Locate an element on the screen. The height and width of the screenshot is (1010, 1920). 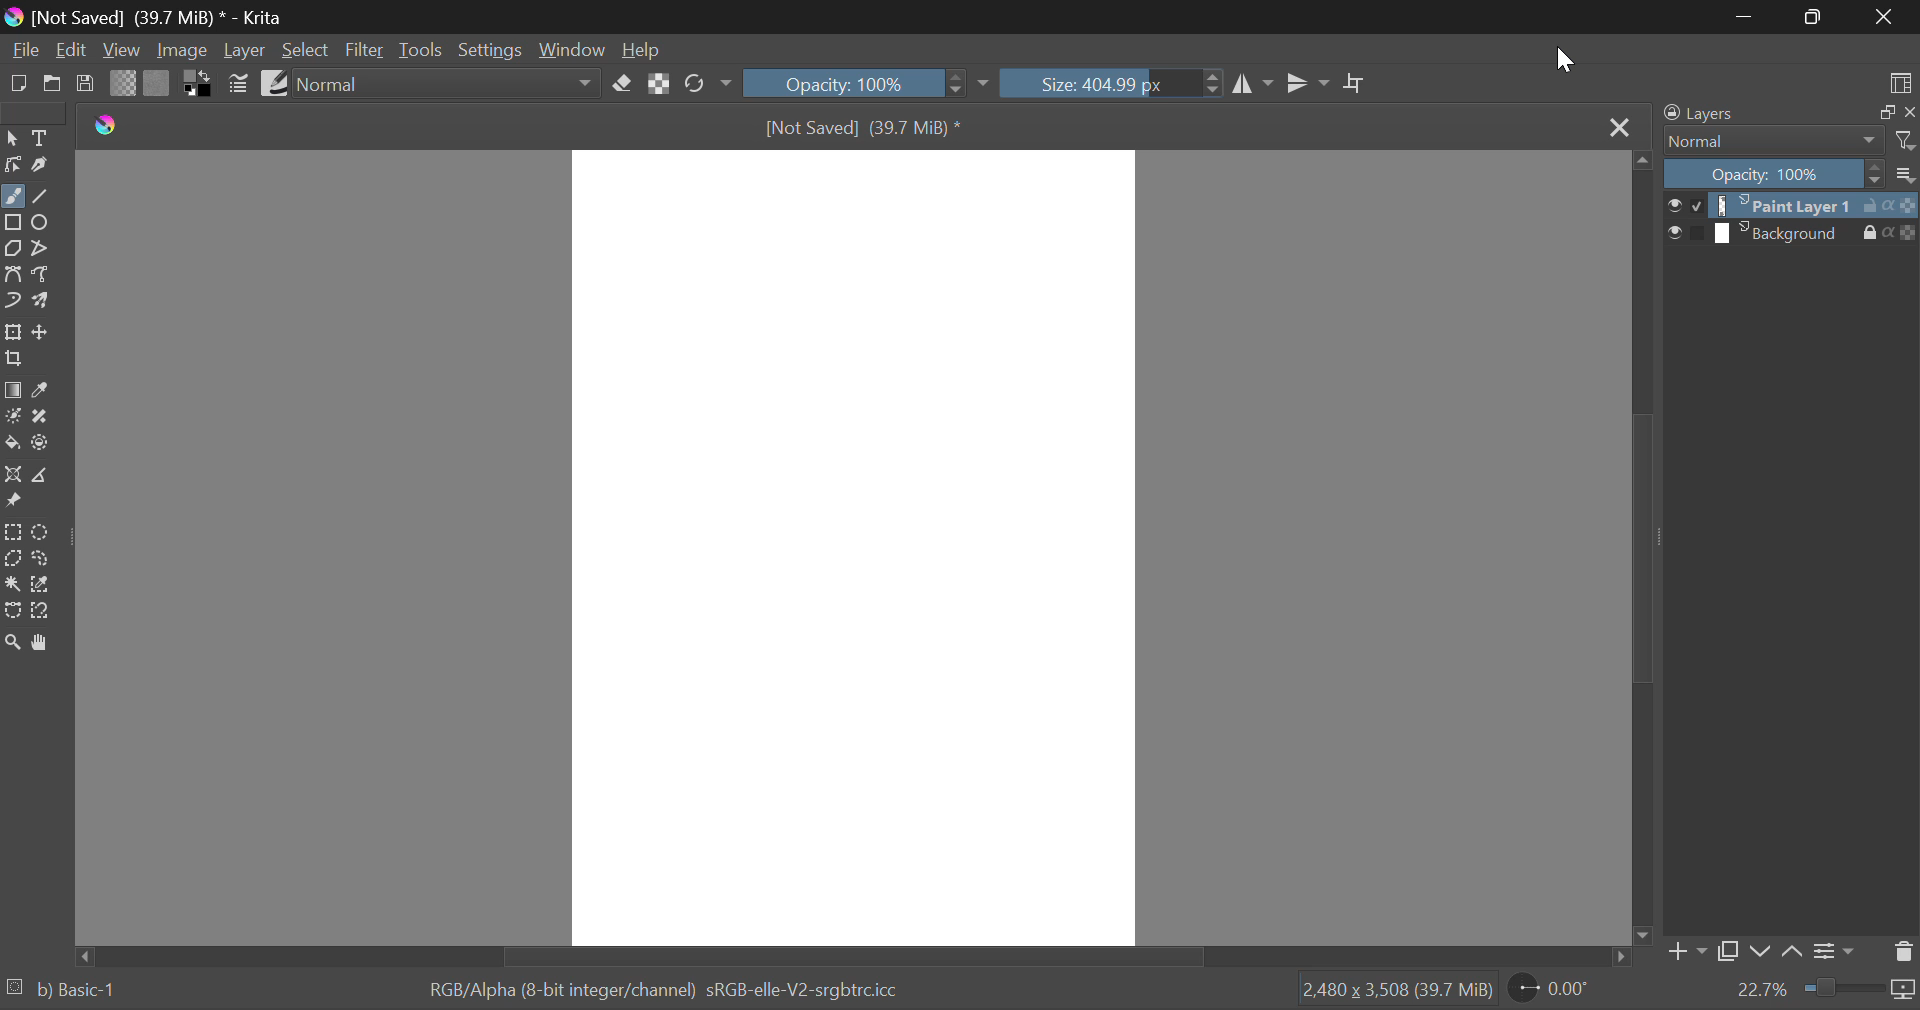
Close is located at coordinates (1620, 126).